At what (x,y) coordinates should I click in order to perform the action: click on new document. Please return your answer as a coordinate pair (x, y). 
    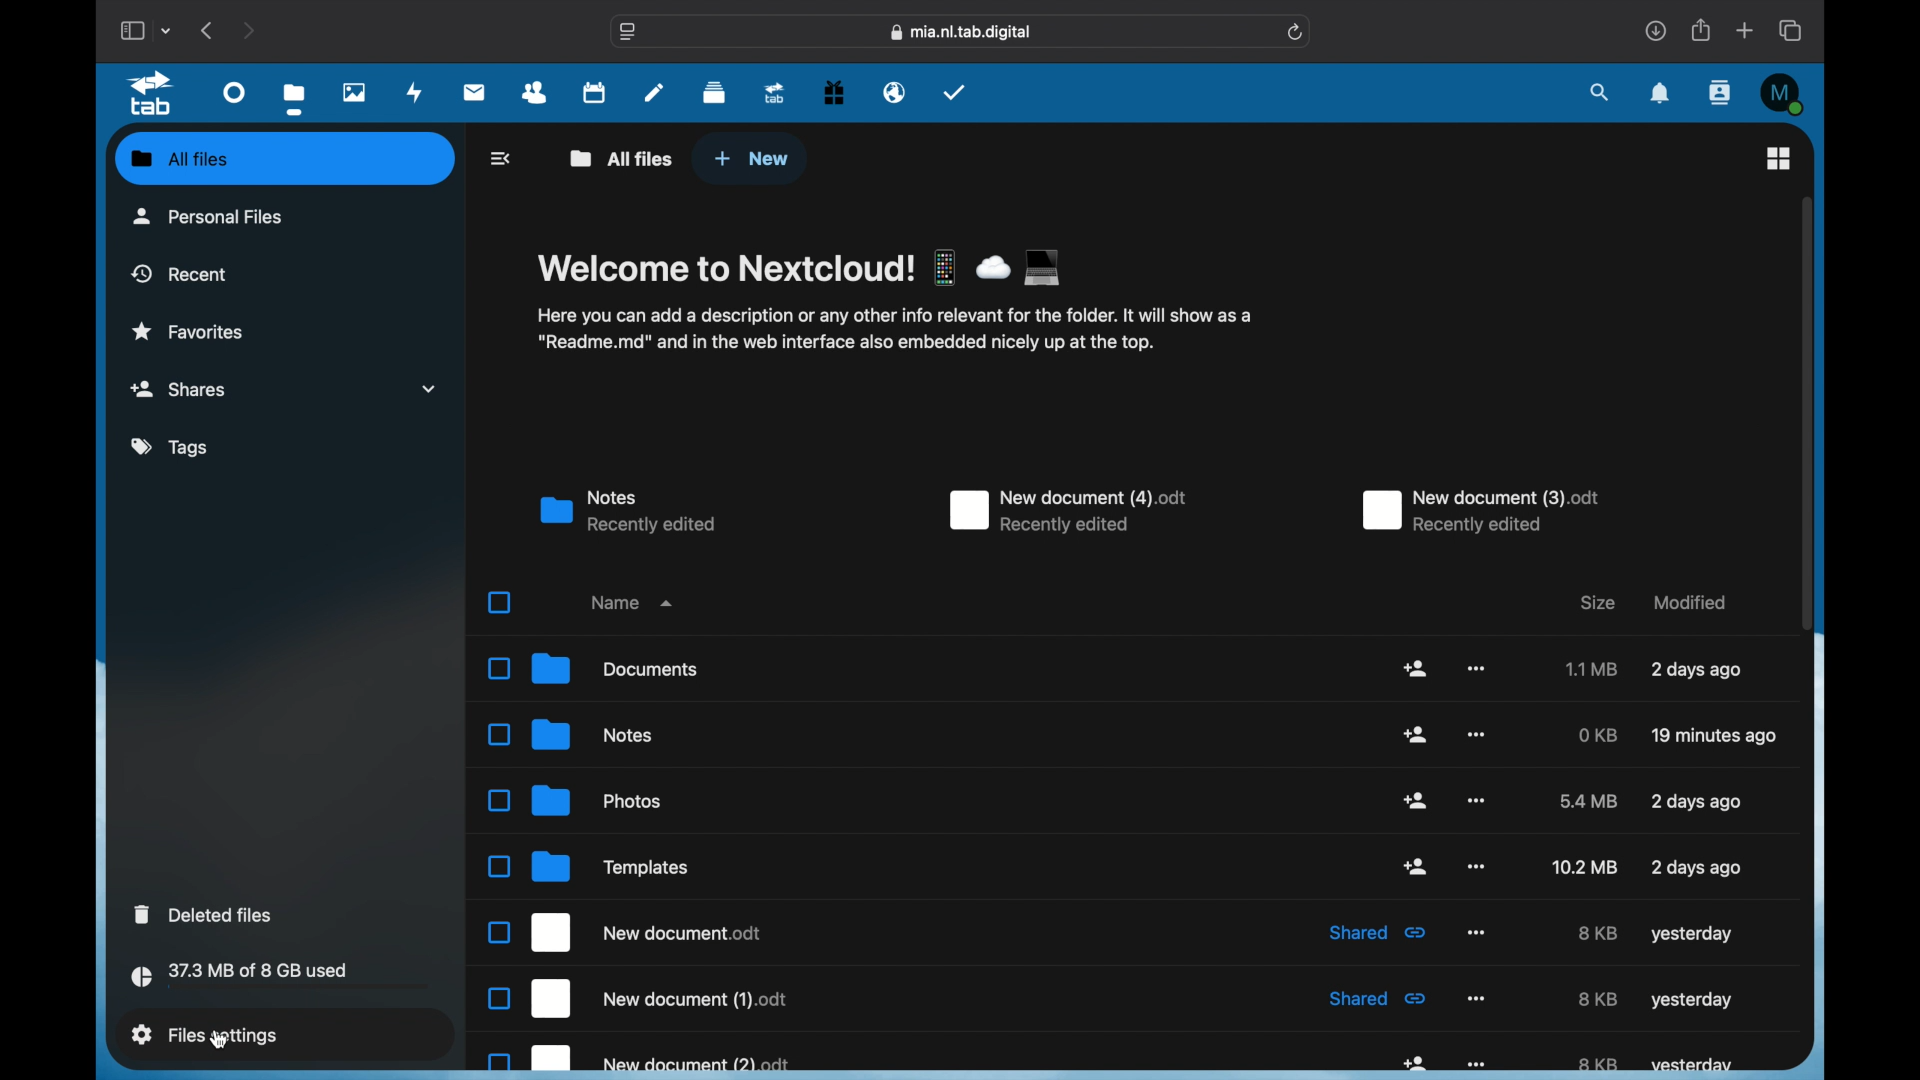
    Looking at the image, I should click on (1480, 511).